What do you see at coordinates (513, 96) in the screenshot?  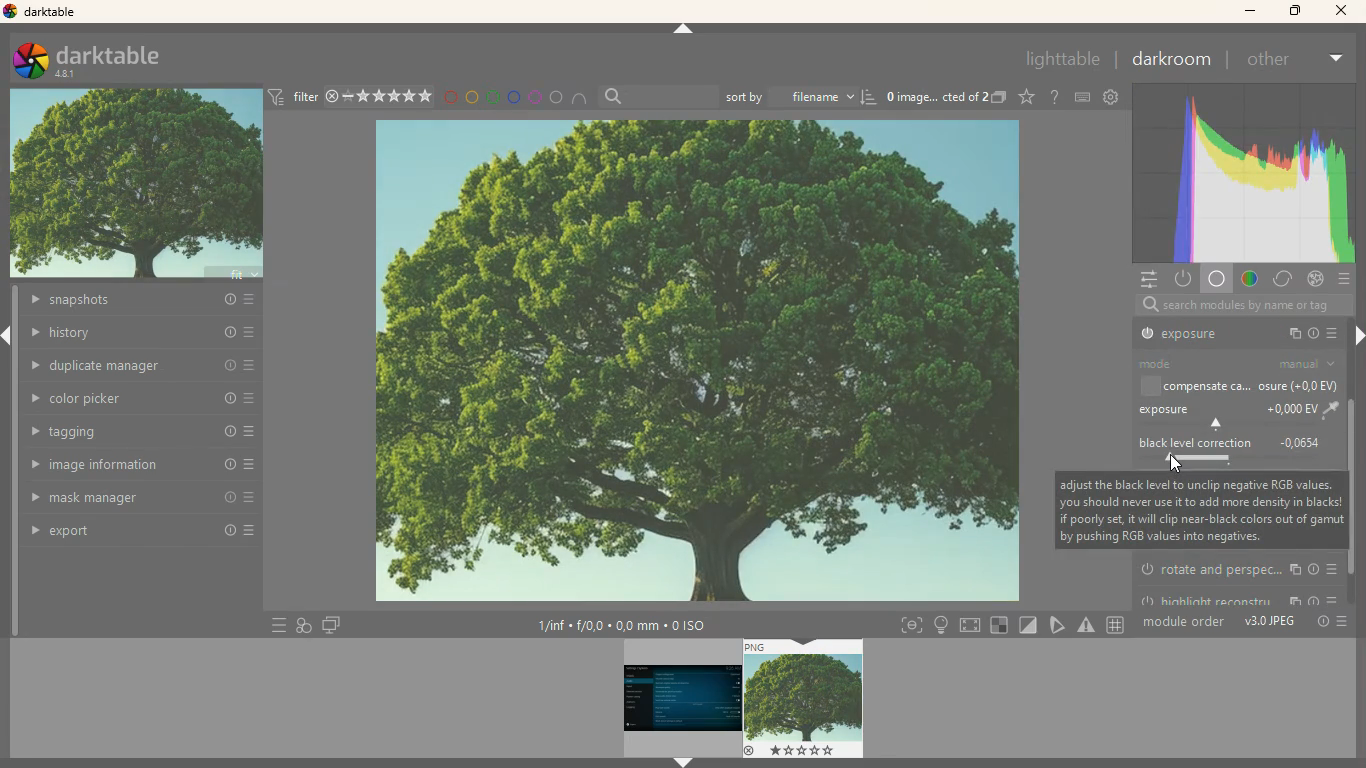 I see `blue circle` at bounding box center [513, 96].